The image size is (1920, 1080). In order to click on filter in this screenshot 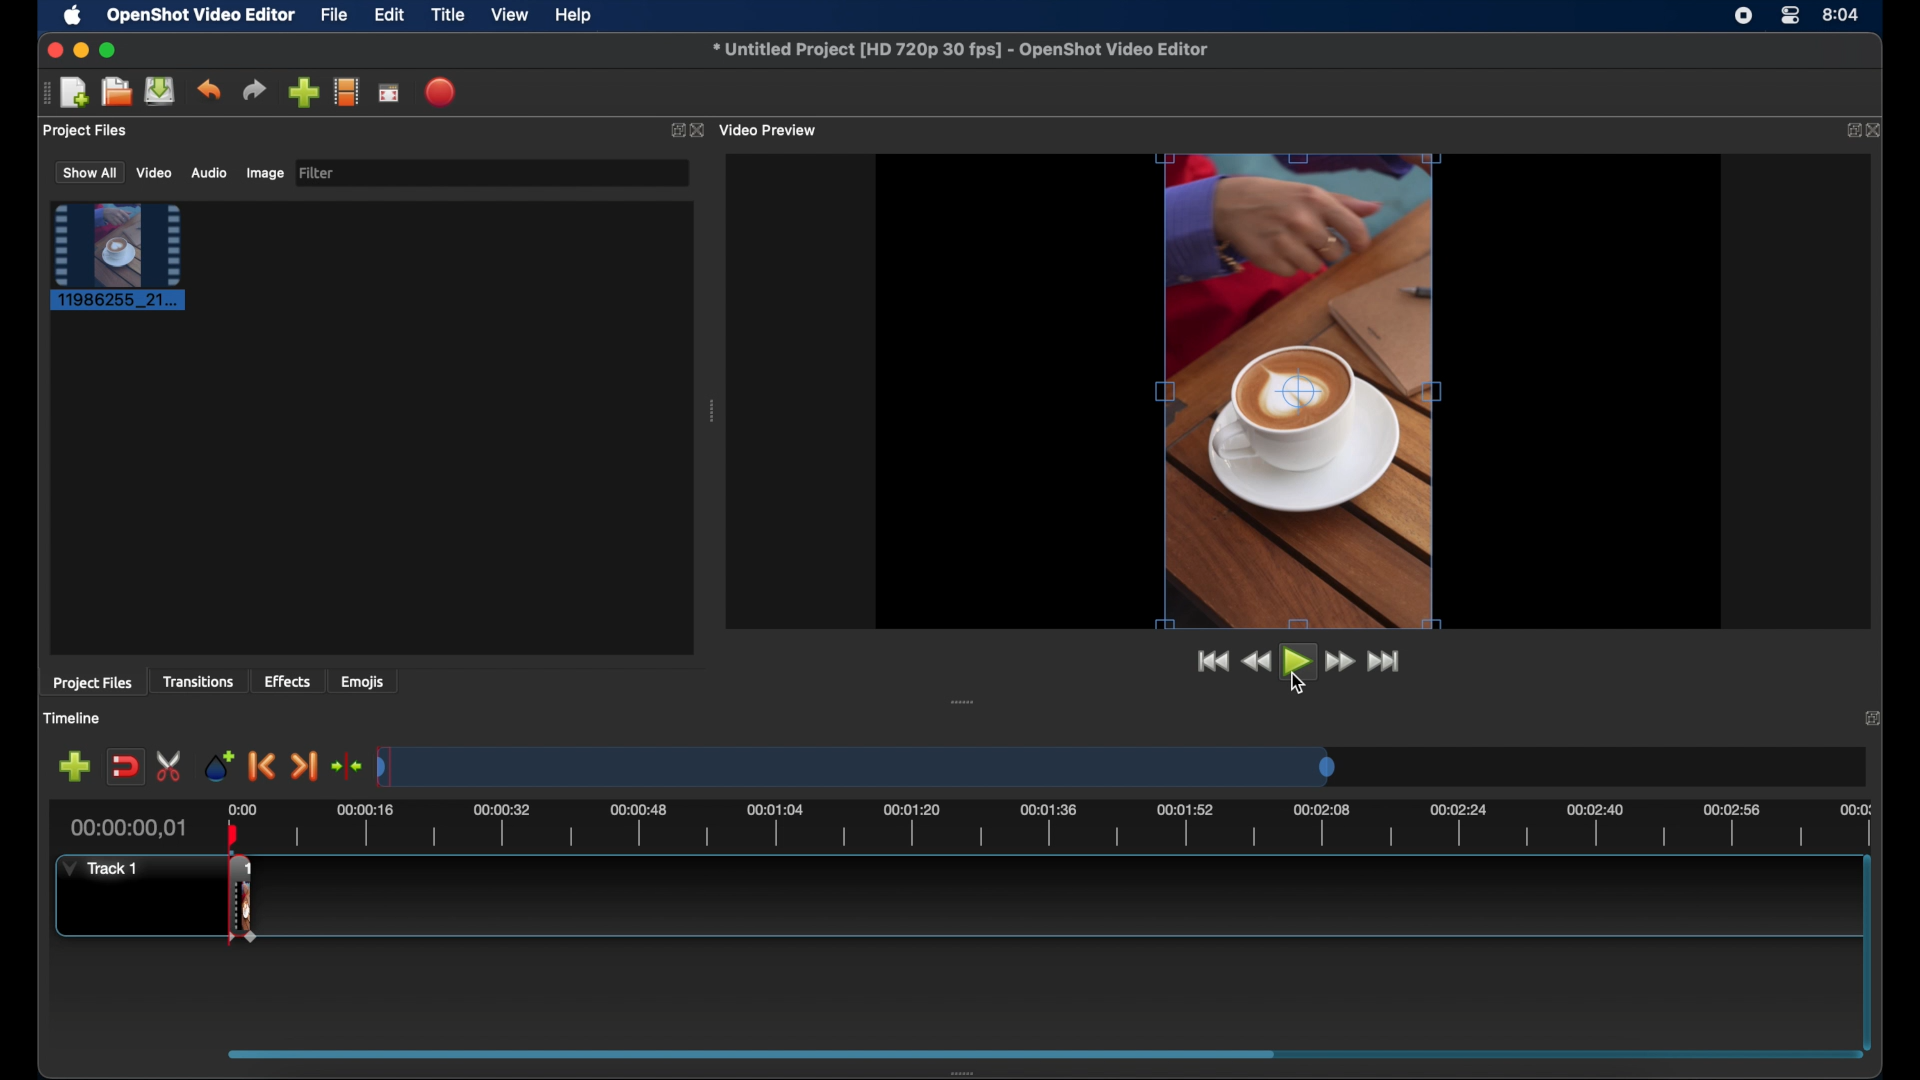, I will do `click(318, 173)`.